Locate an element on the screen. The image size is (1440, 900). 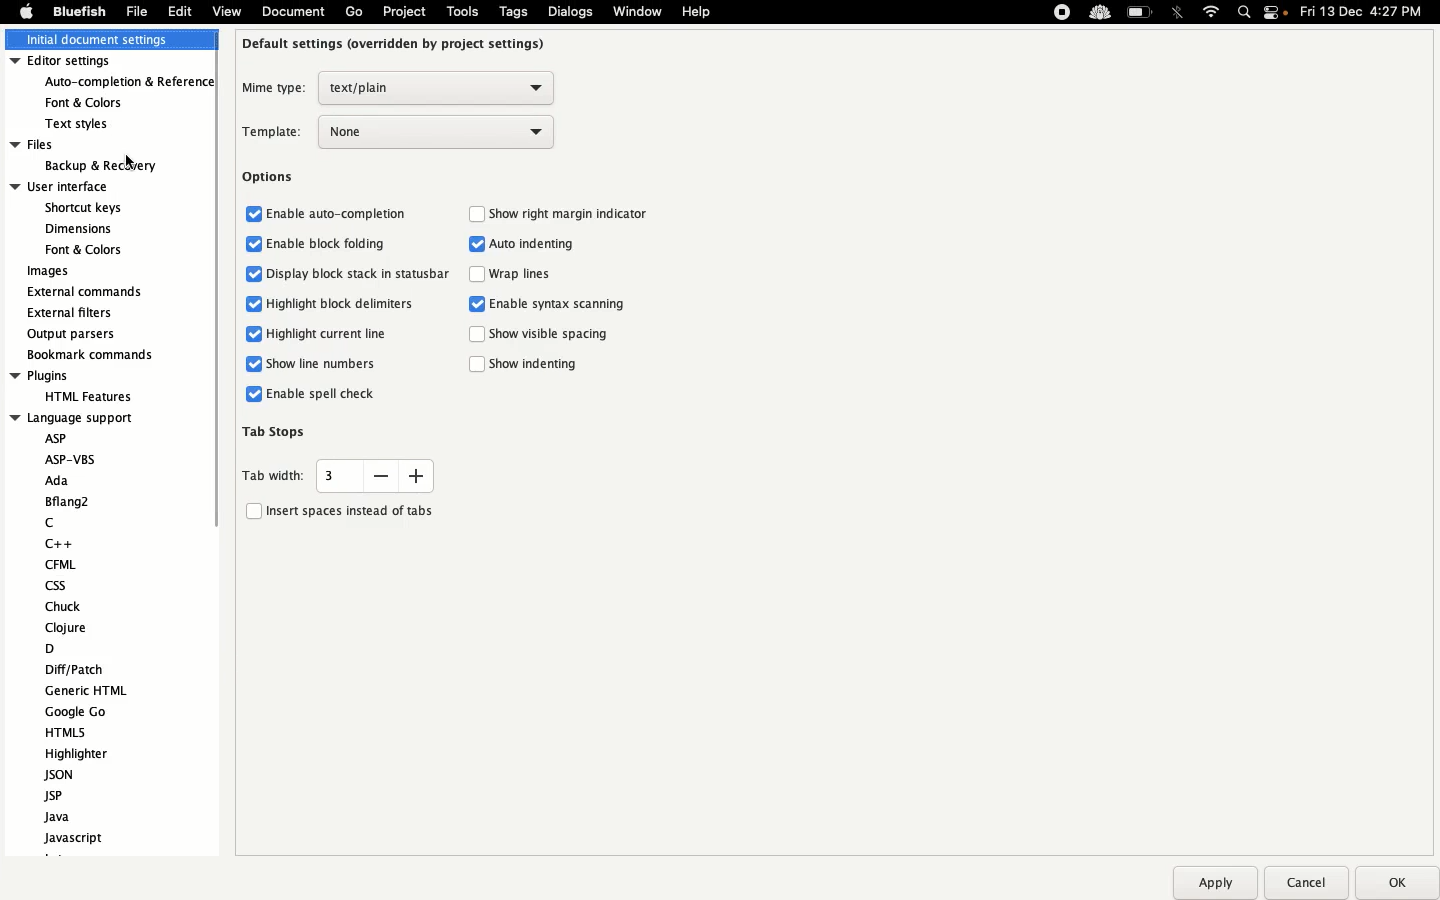
Language support is located at coordinates (87, 636).